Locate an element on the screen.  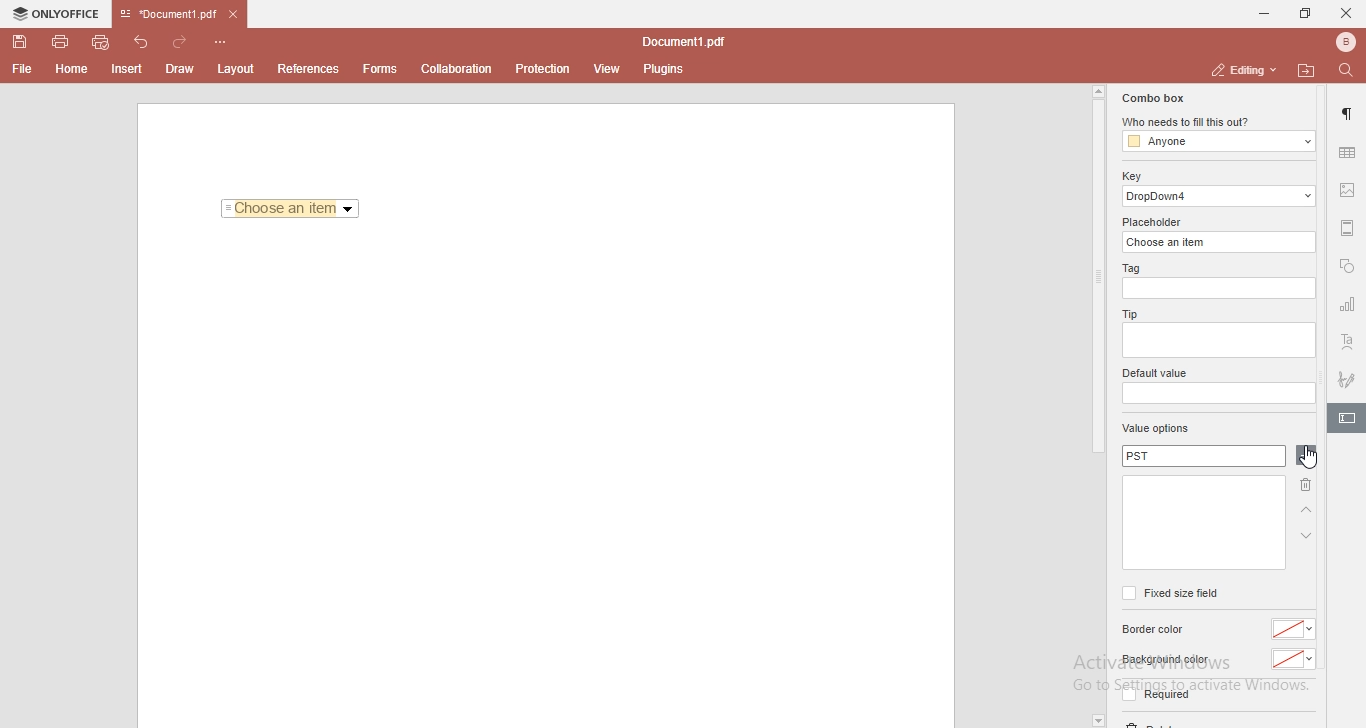
empty box is located at coordinates (1217, 394).